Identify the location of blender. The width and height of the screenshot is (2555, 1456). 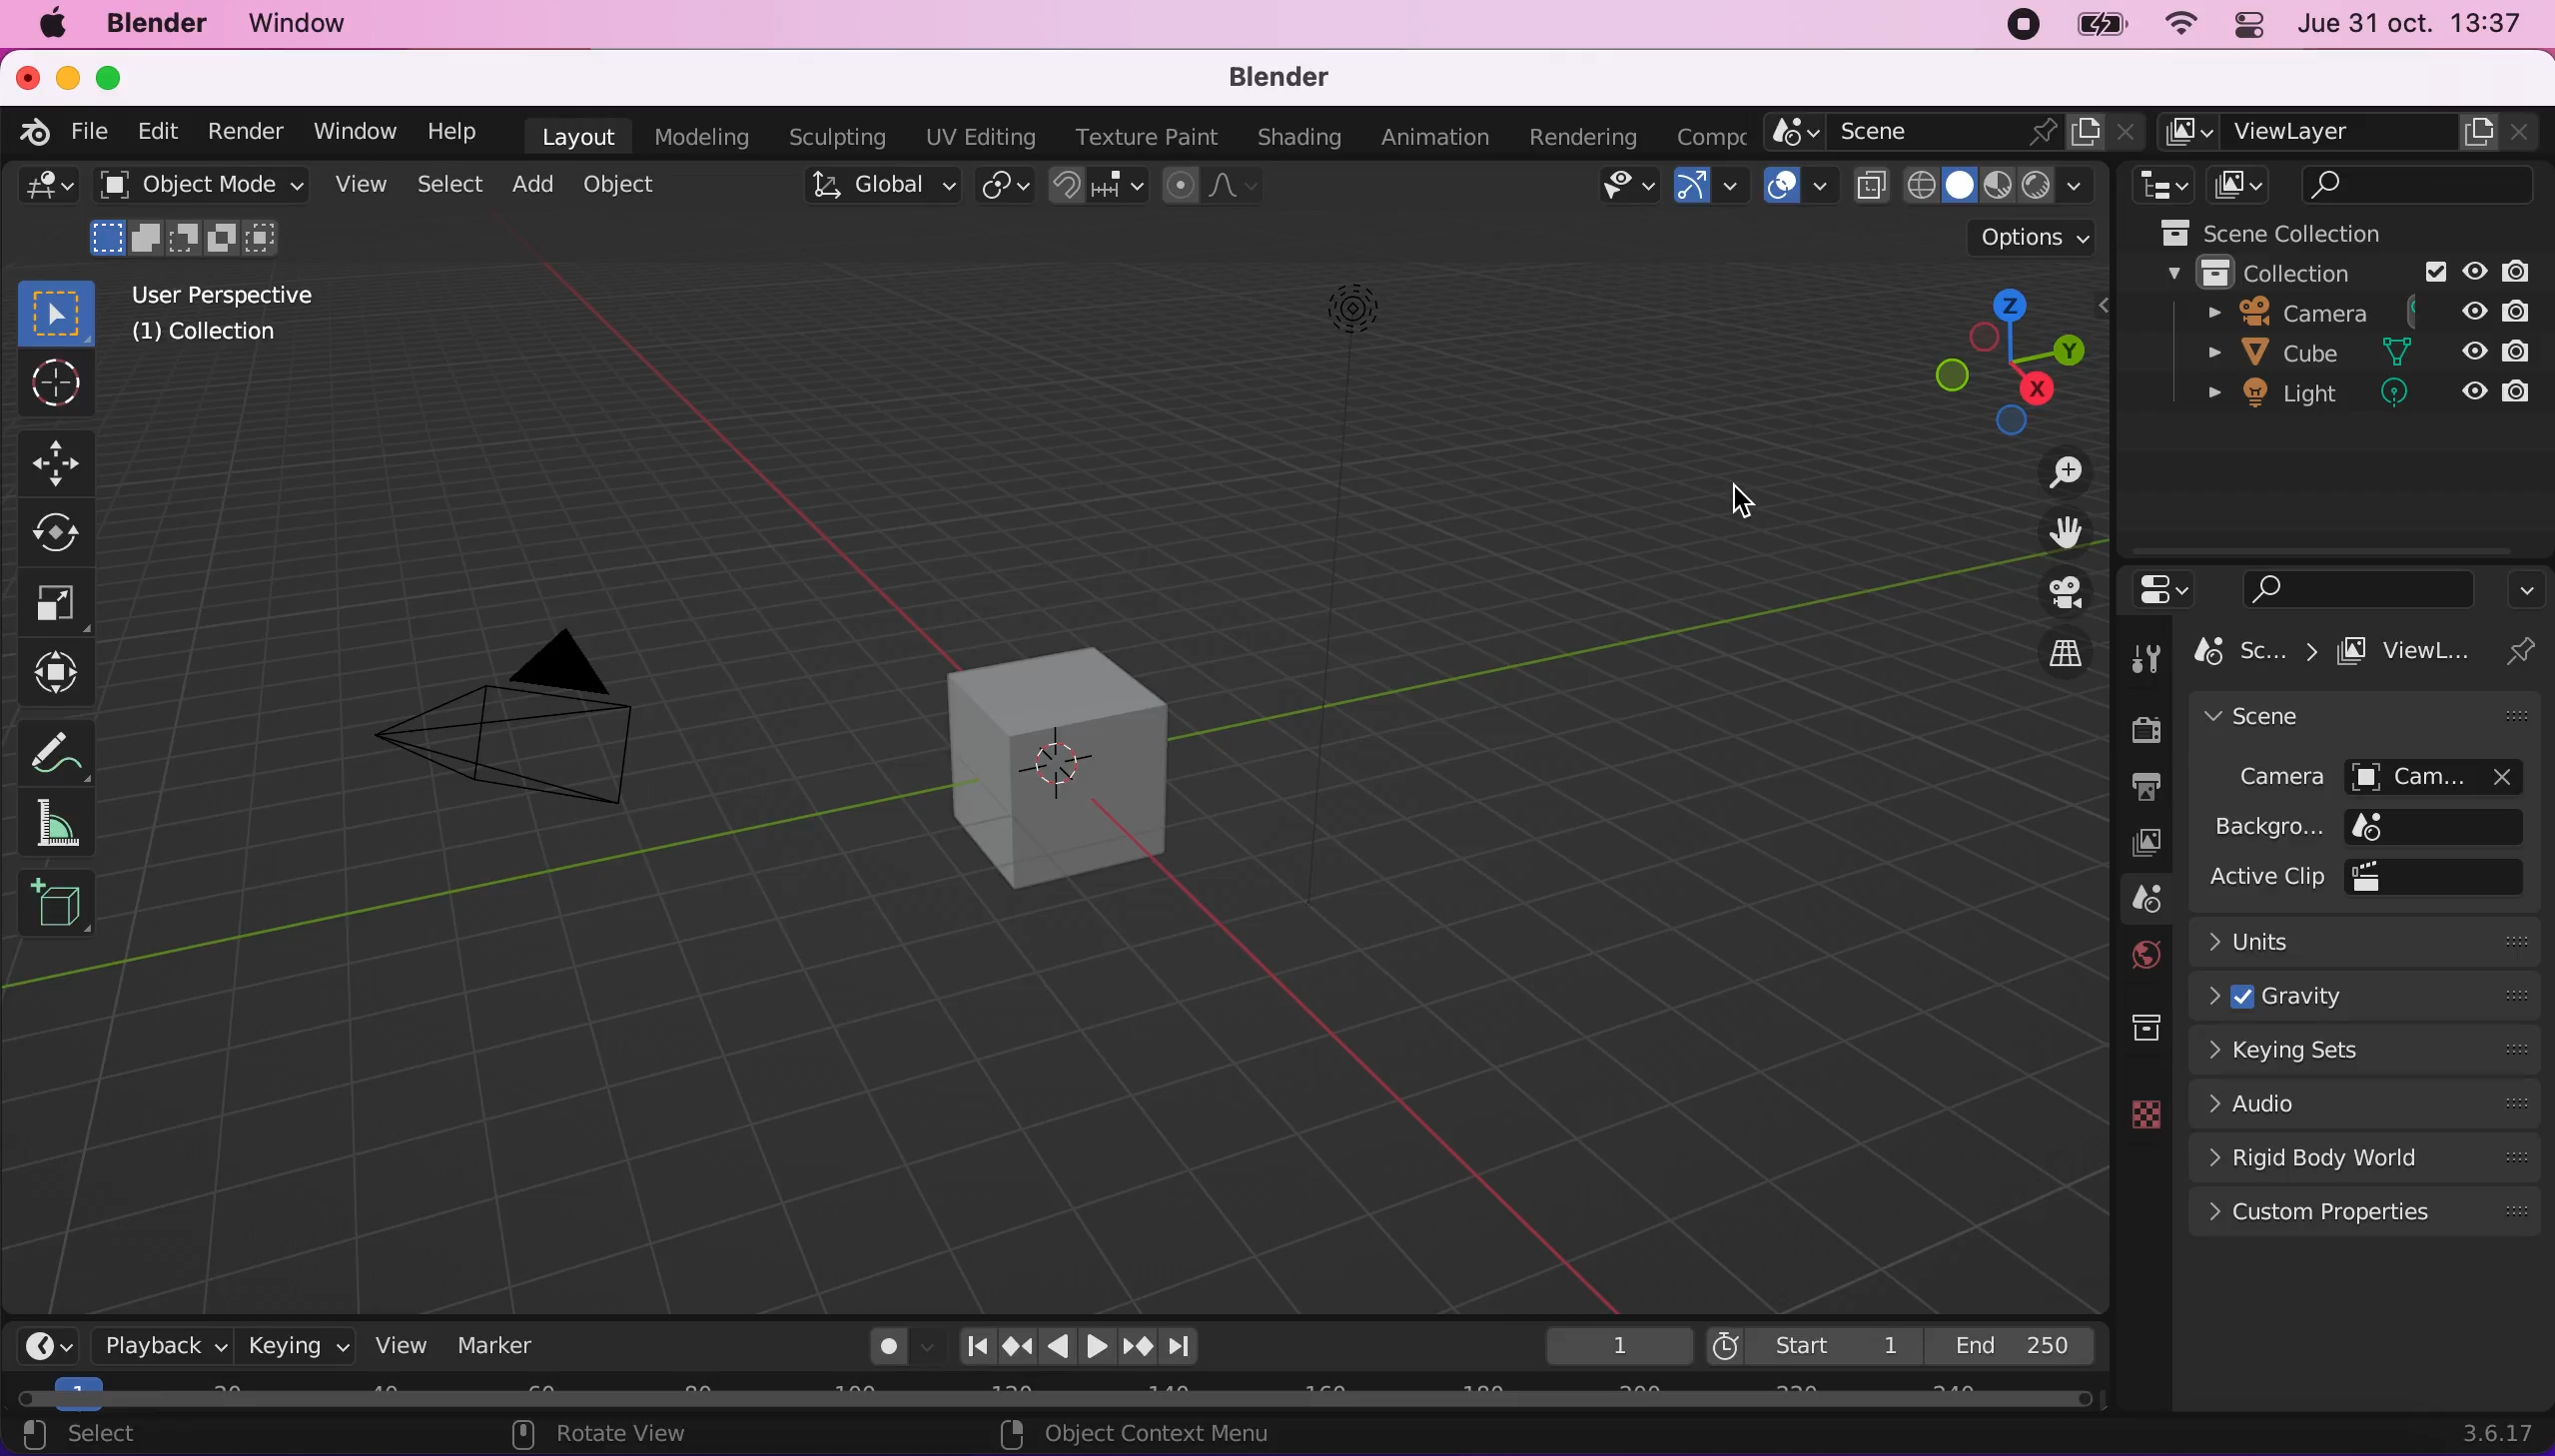
(1287, 78).